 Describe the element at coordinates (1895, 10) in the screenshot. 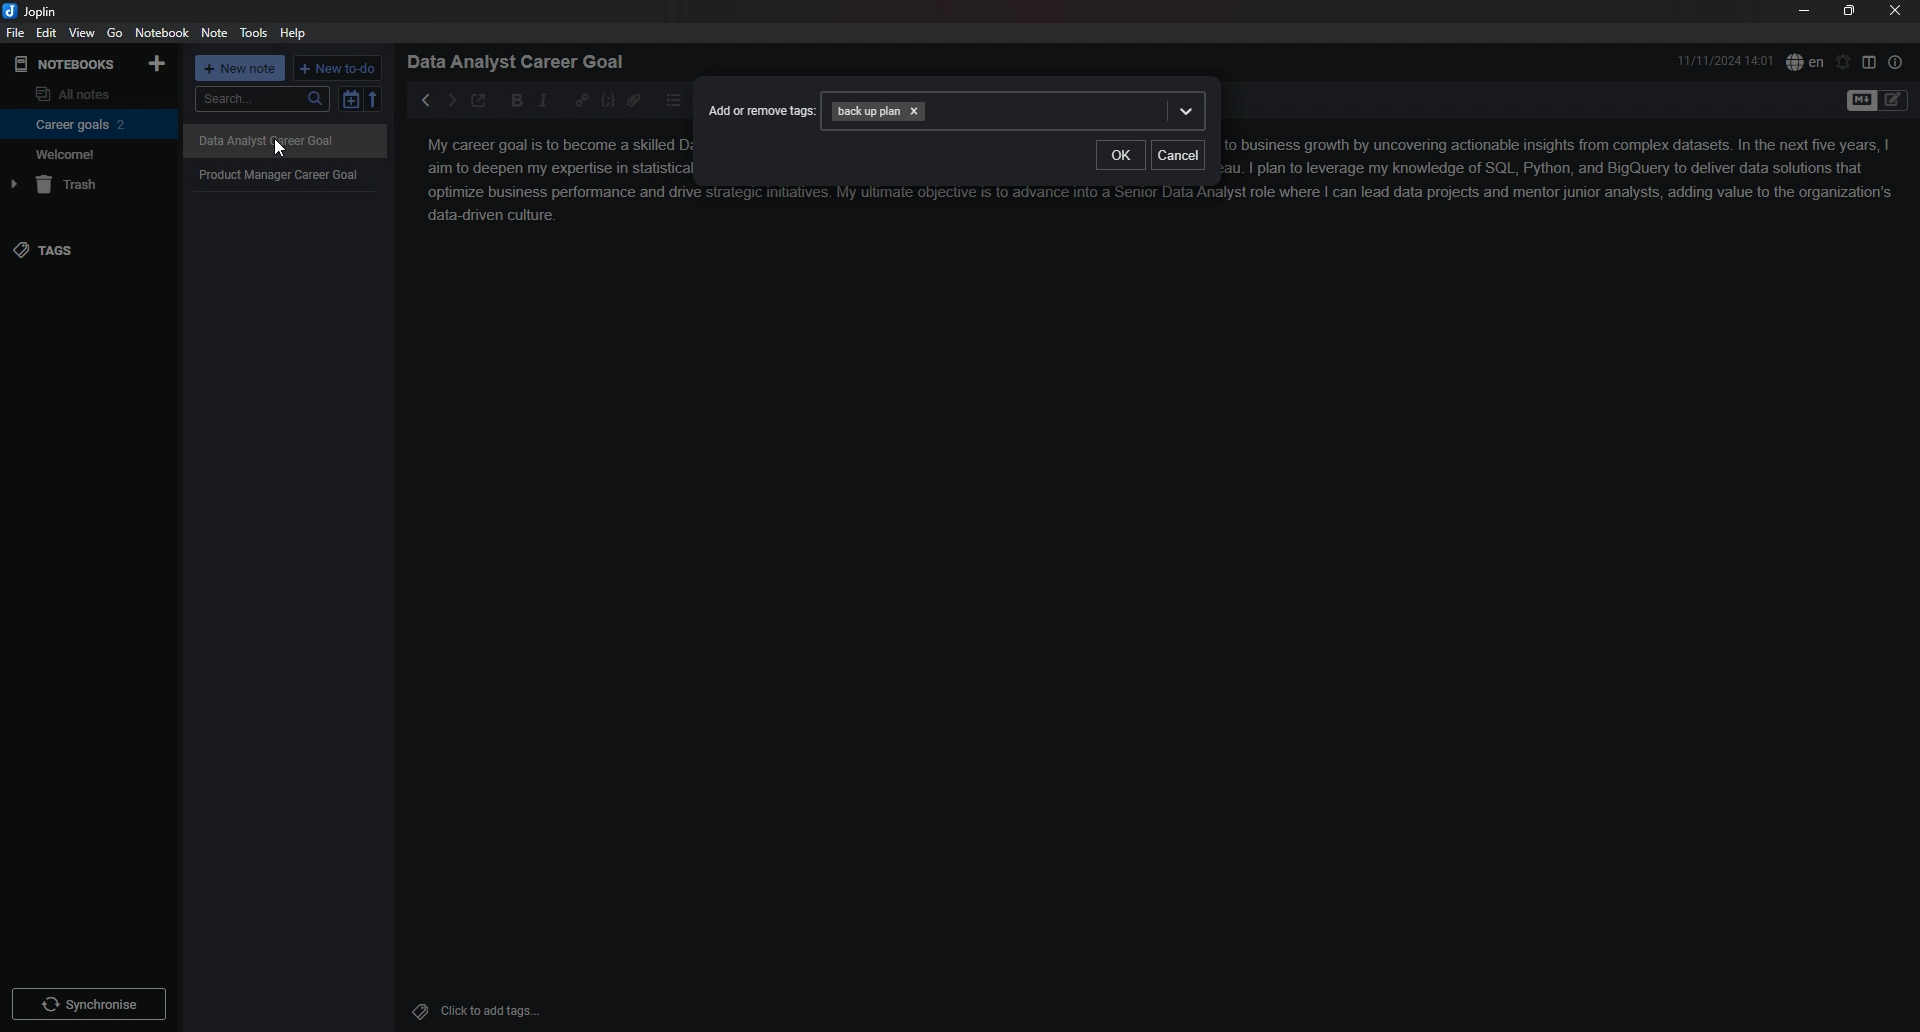

I see `close` at that location.